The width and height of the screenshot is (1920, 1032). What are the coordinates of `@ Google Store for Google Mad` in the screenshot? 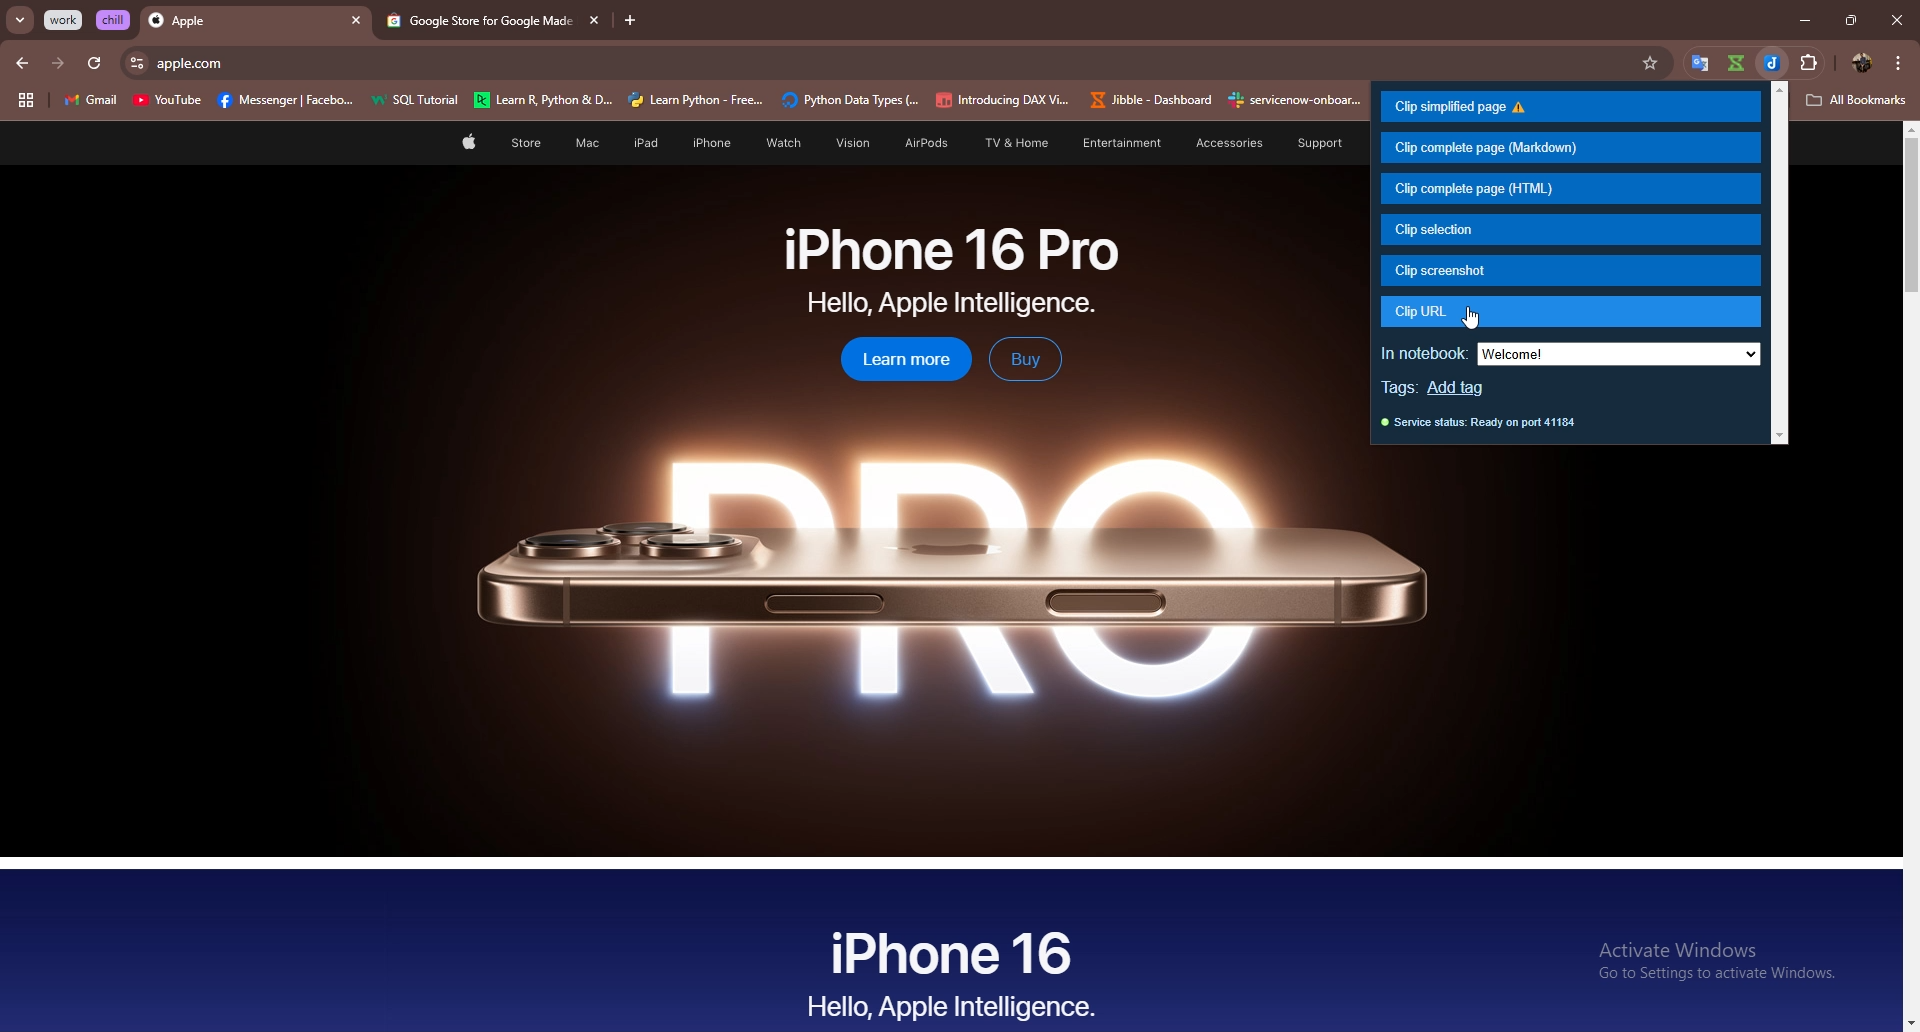 It's located at (475, 22).